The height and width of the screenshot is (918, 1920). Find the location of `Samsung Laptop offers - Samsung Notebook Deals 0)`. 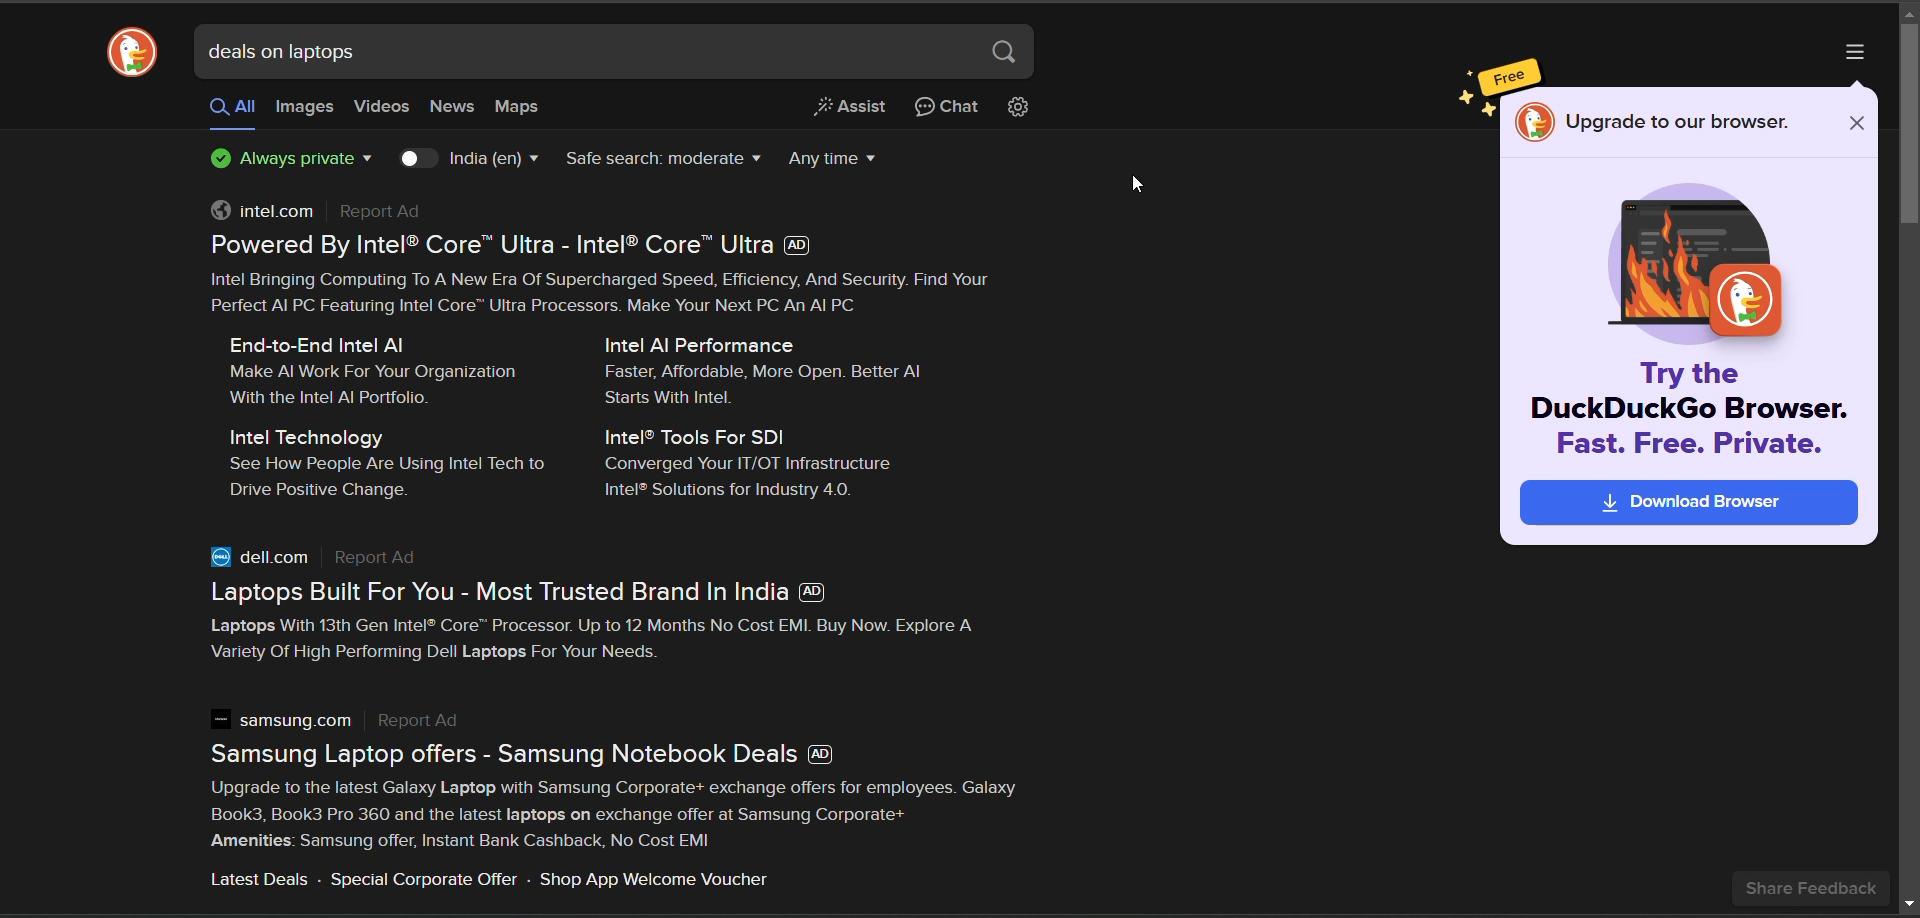

Samsung Laptop offers - Samsung Notebook Deals 0) is located at coordinates (543, 754).